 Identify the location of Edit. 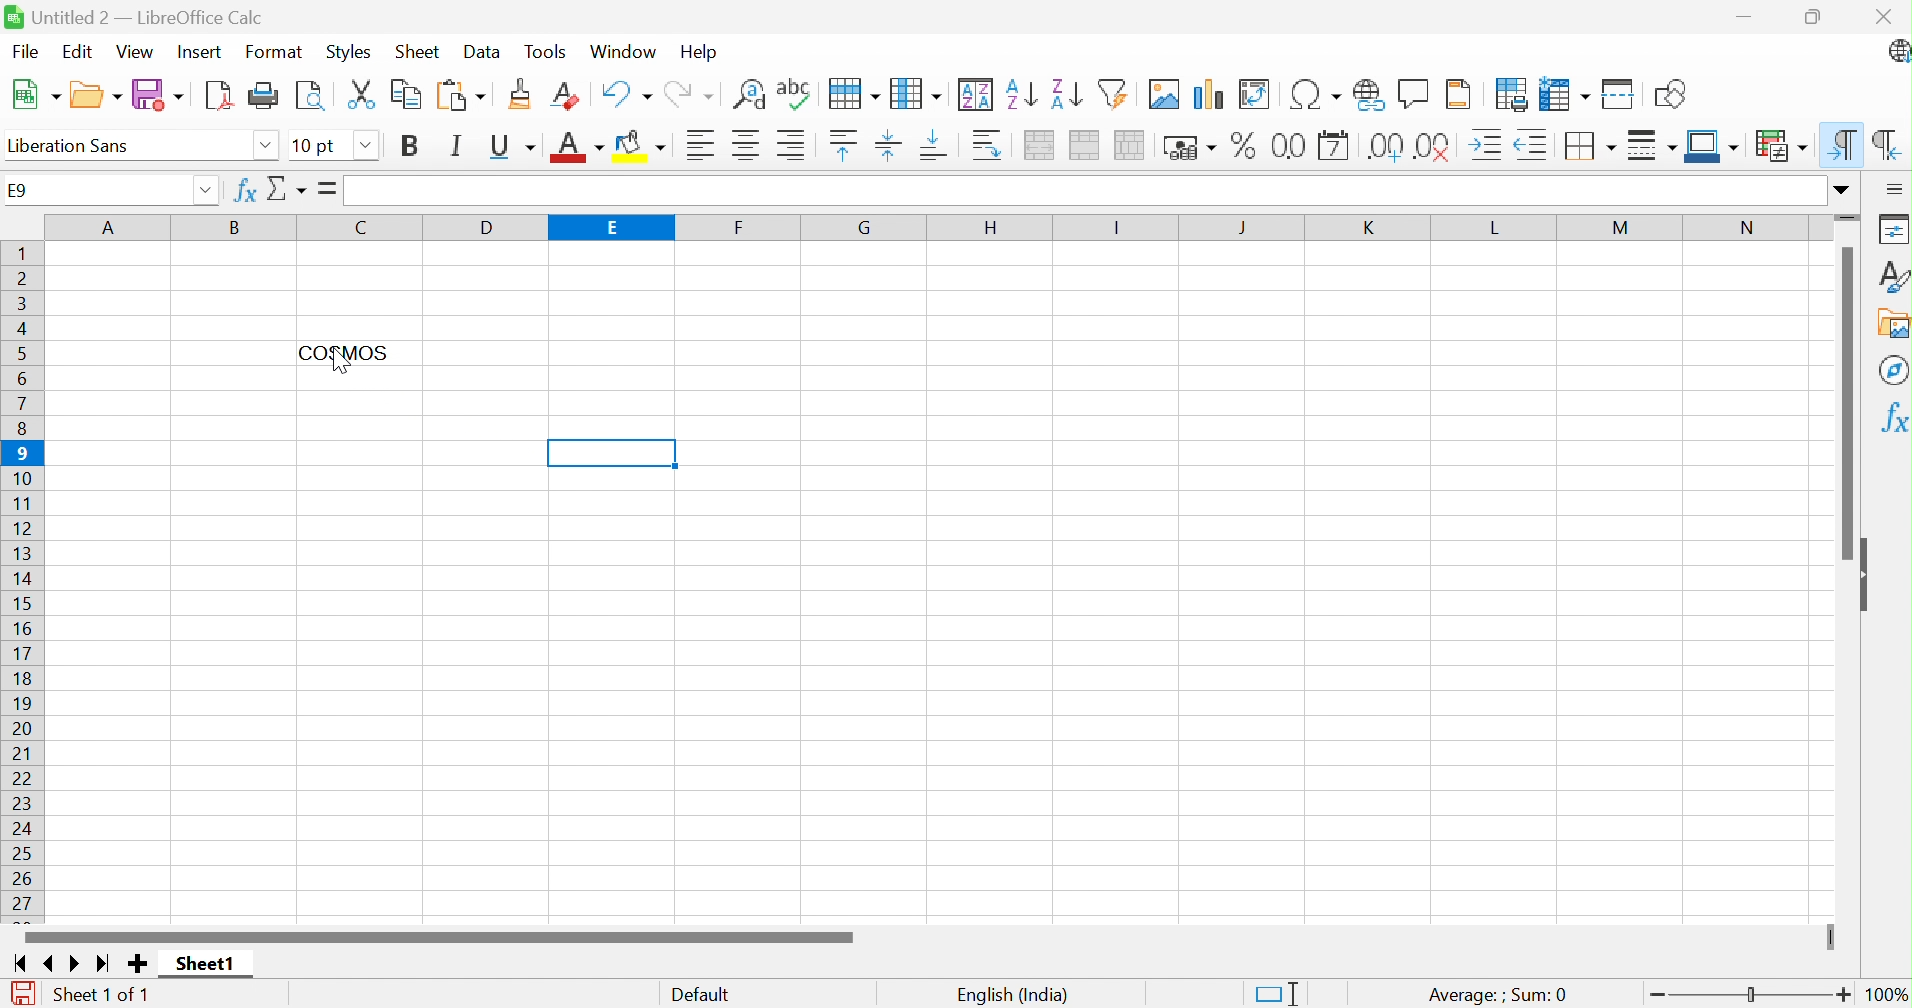
(77, 50).